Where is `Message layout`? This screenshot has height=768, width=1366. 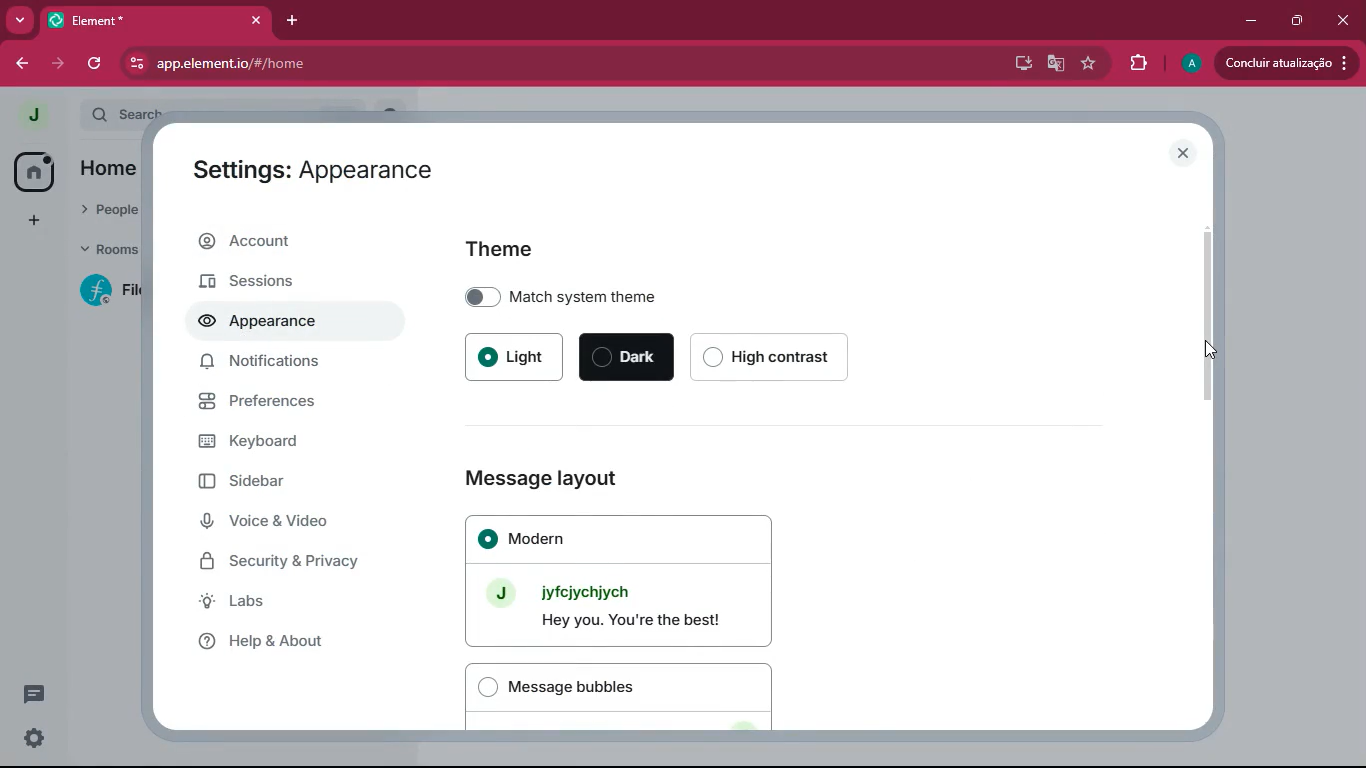
Message layout is located at coordinates (543, 479).